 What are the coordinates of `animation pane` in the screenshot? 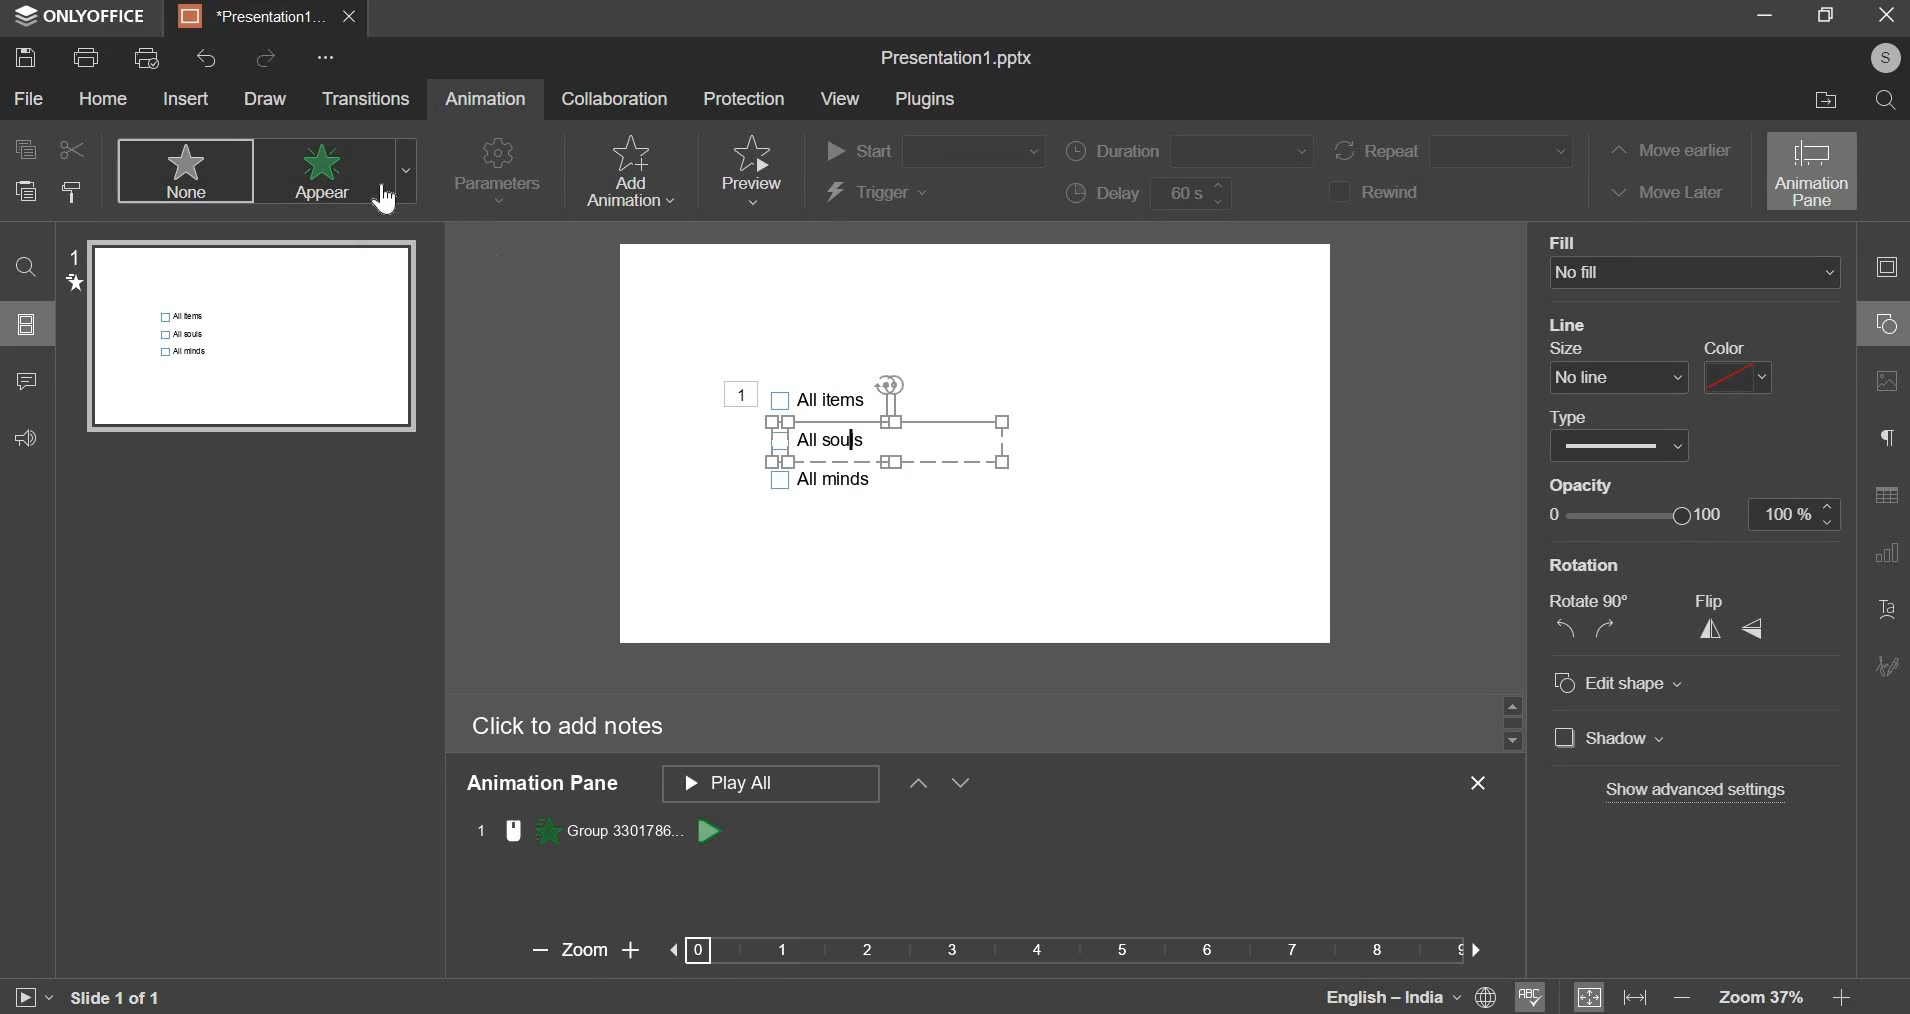 It's located at (1813, 171).